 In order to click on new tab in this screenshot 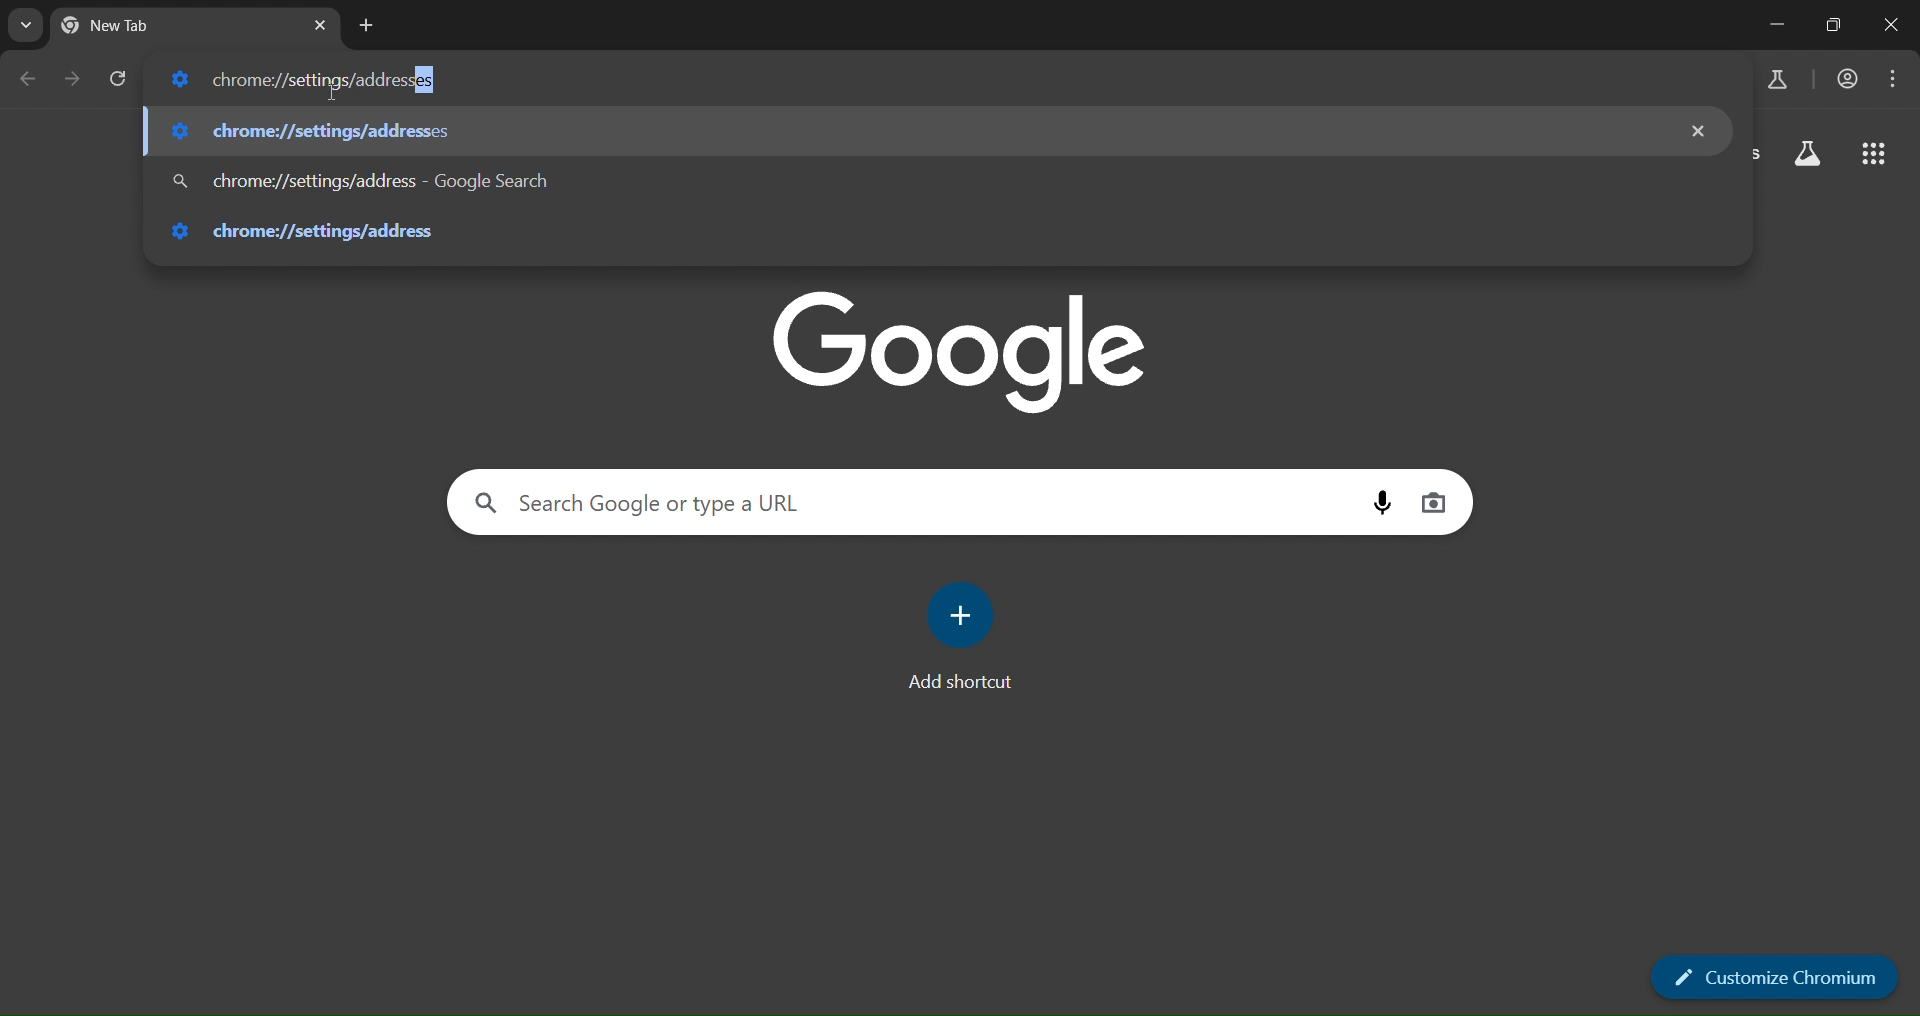, I will do `click(367, 23)`.